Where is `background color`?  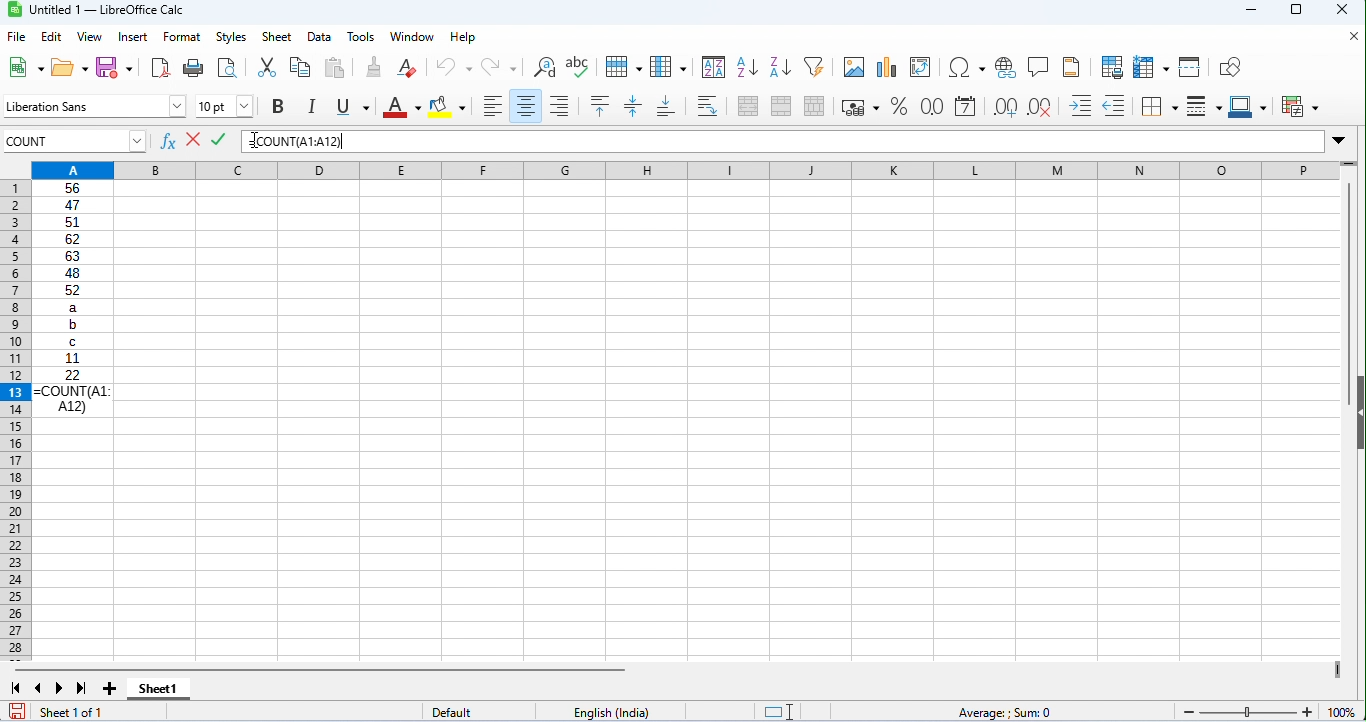 background color is located at coordinates (449, 106).